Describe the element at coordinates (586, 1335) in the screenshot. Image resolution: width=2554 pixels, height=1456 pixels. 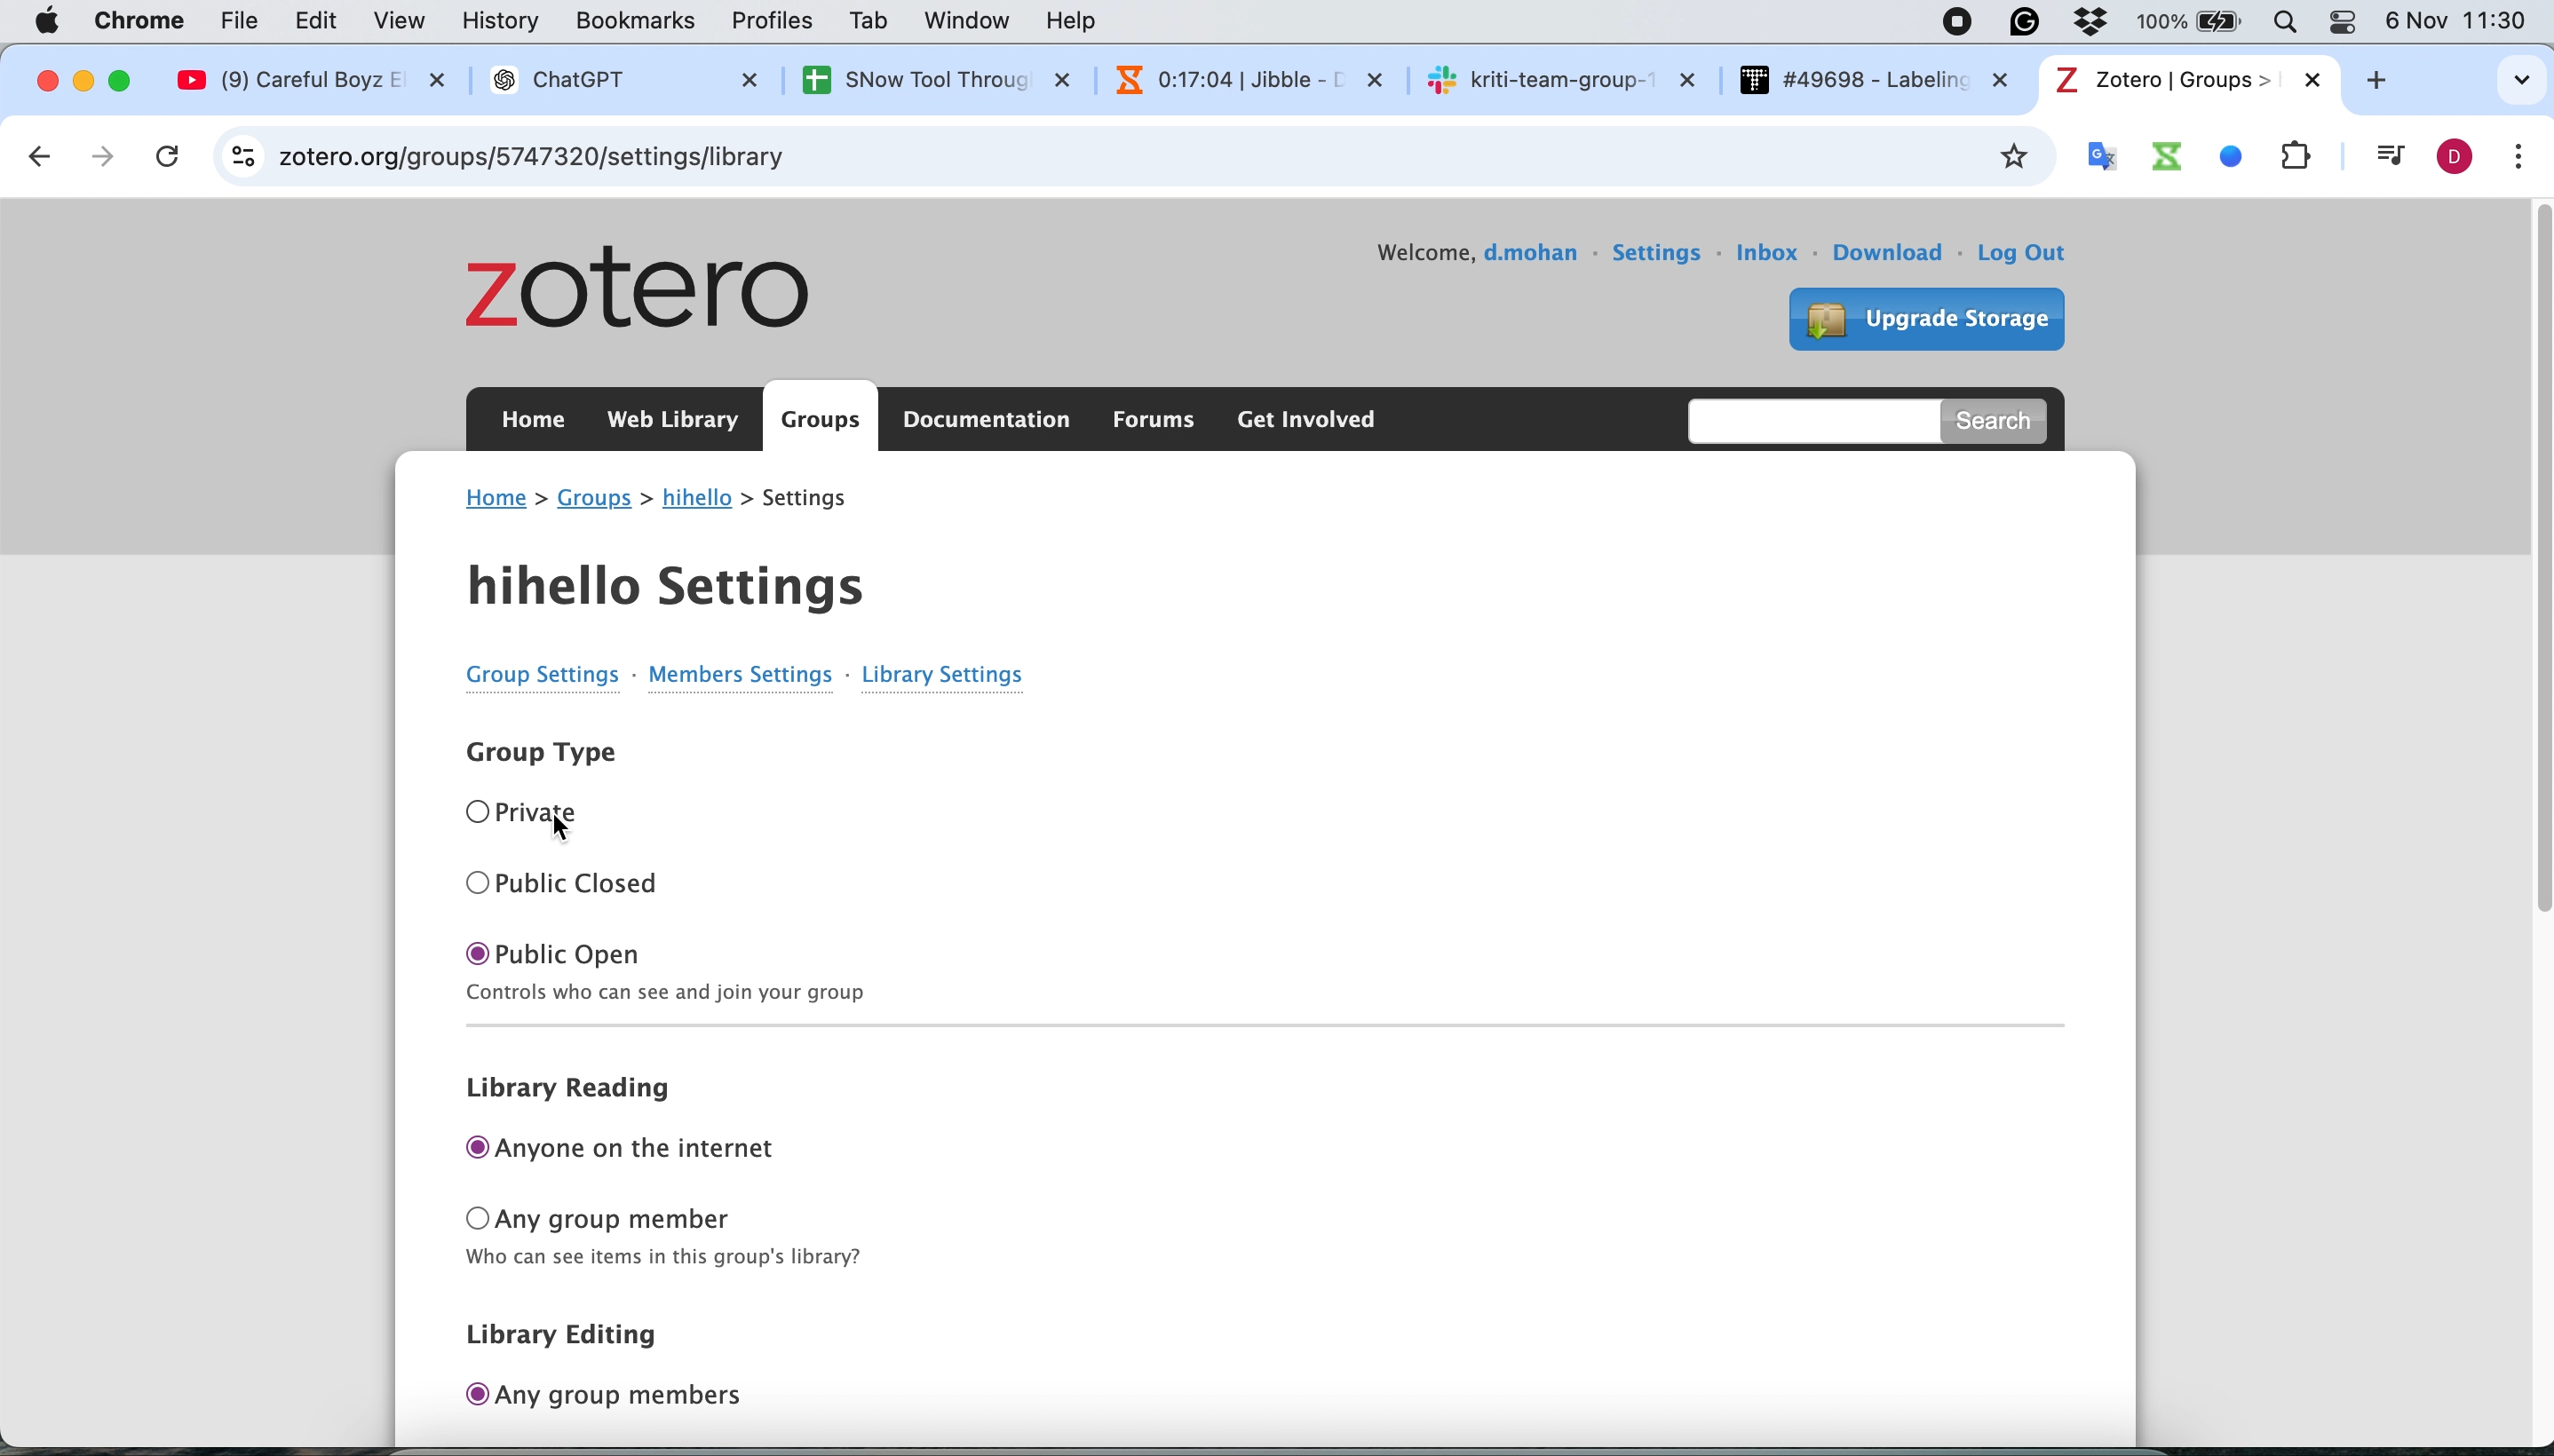
I see `library editing` at that location.